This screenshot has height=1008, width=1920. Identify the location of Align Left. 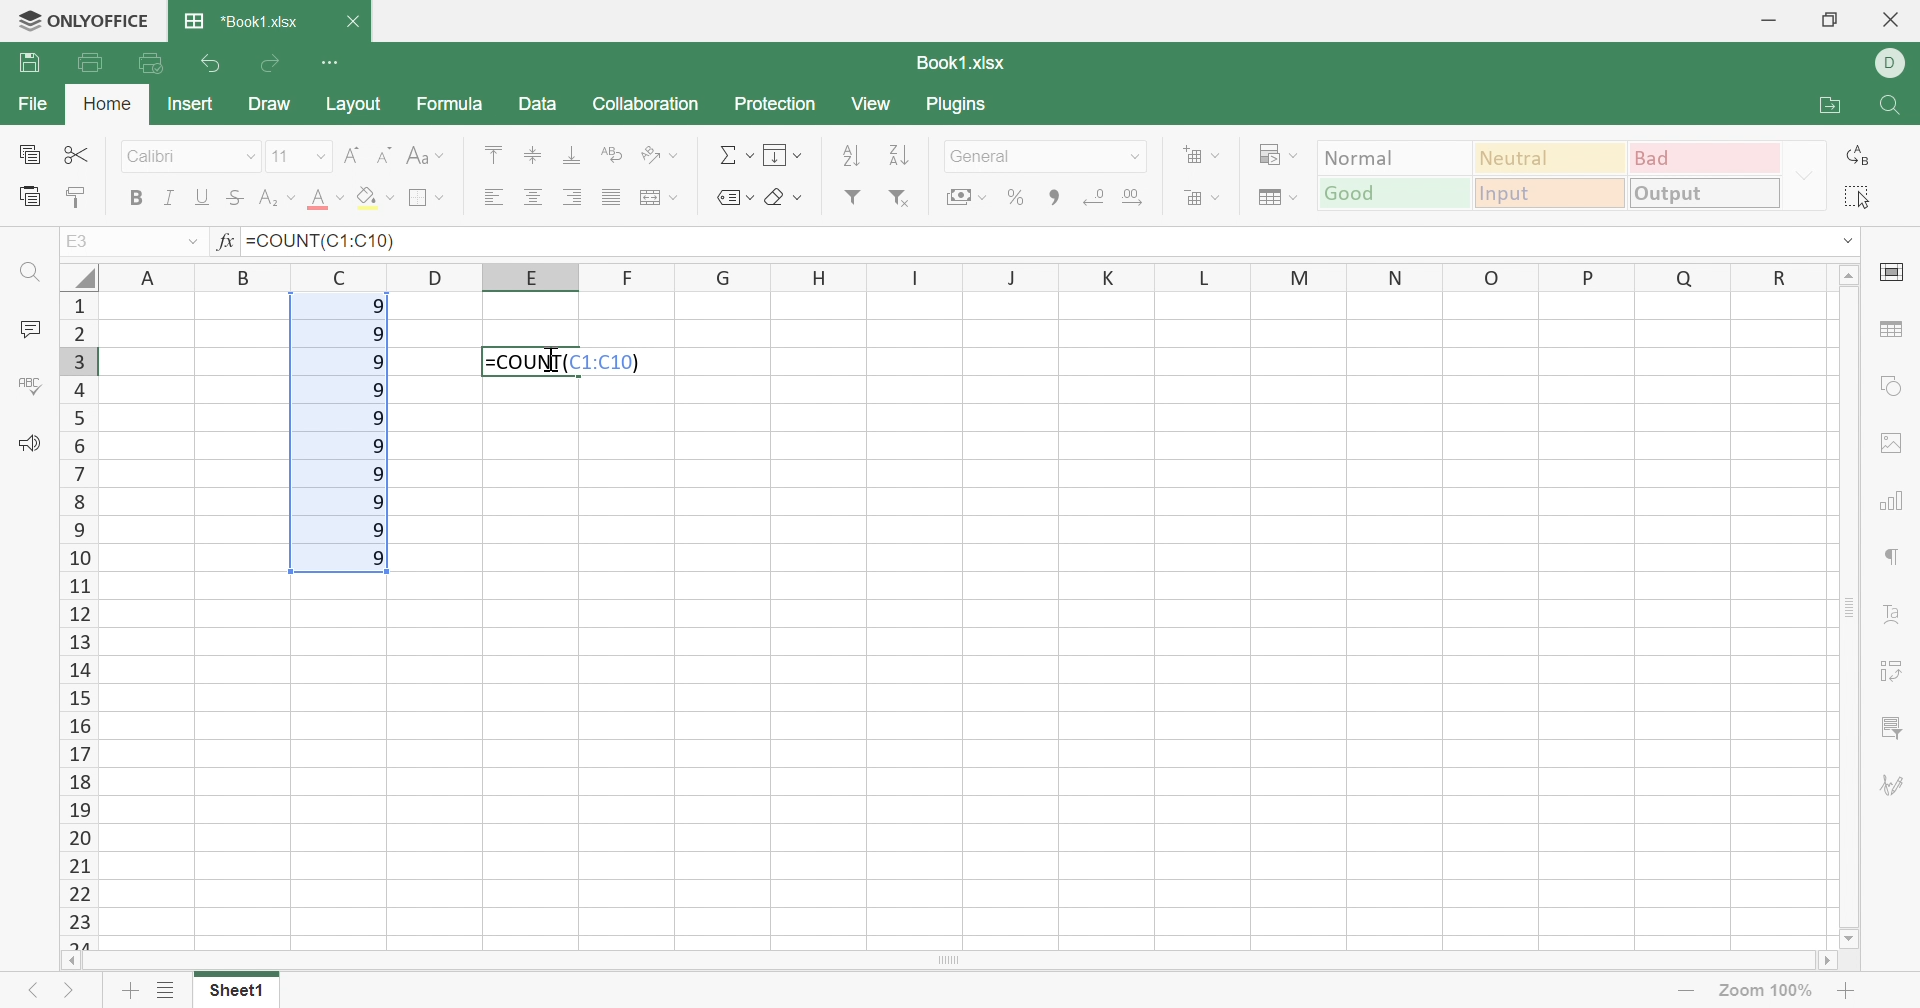
(493, 197).